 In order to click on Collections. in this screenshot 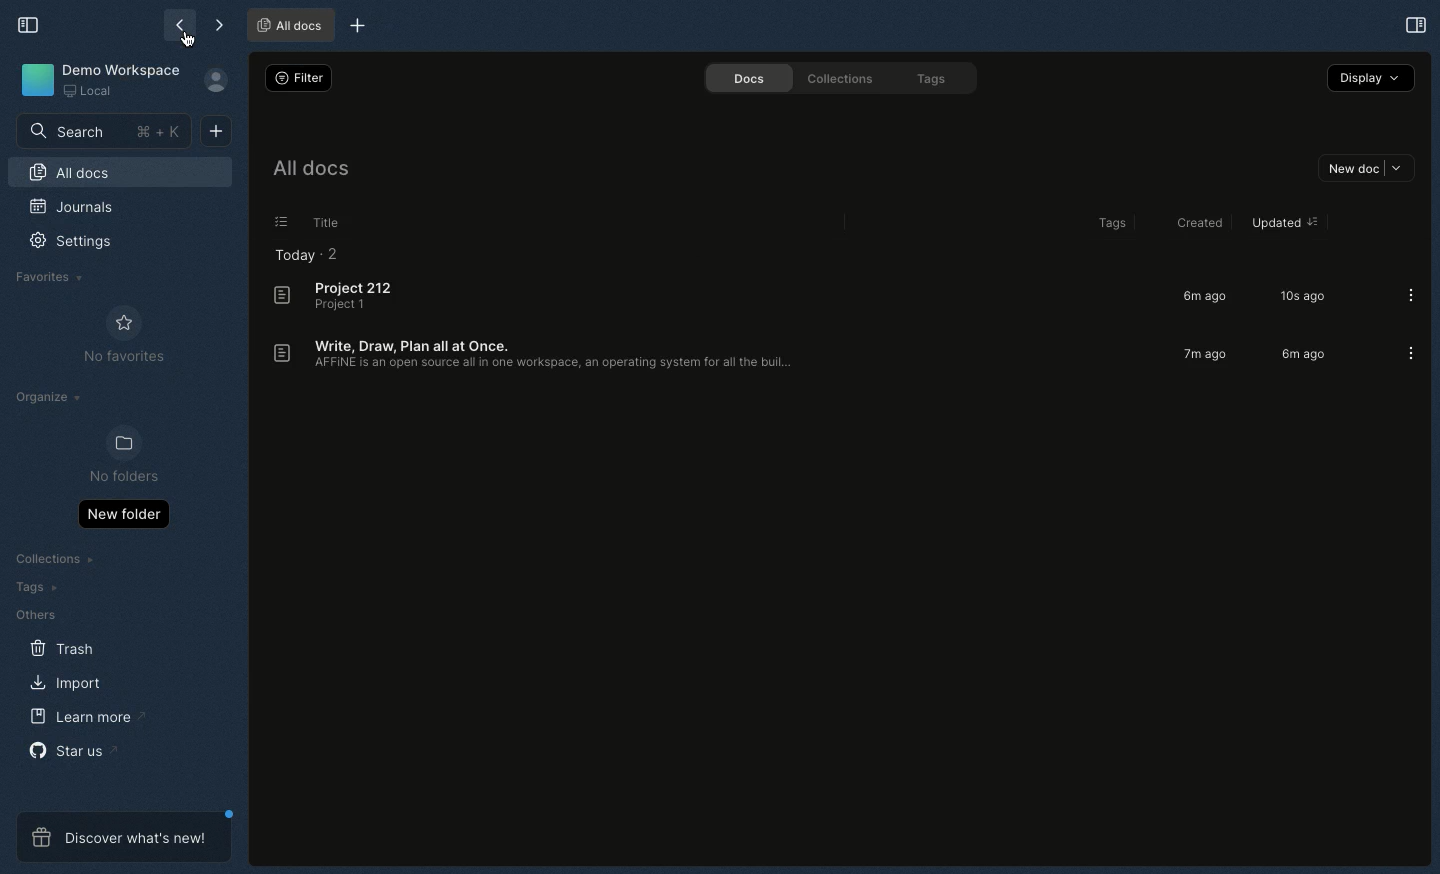, I will do `click(847, 78)`.